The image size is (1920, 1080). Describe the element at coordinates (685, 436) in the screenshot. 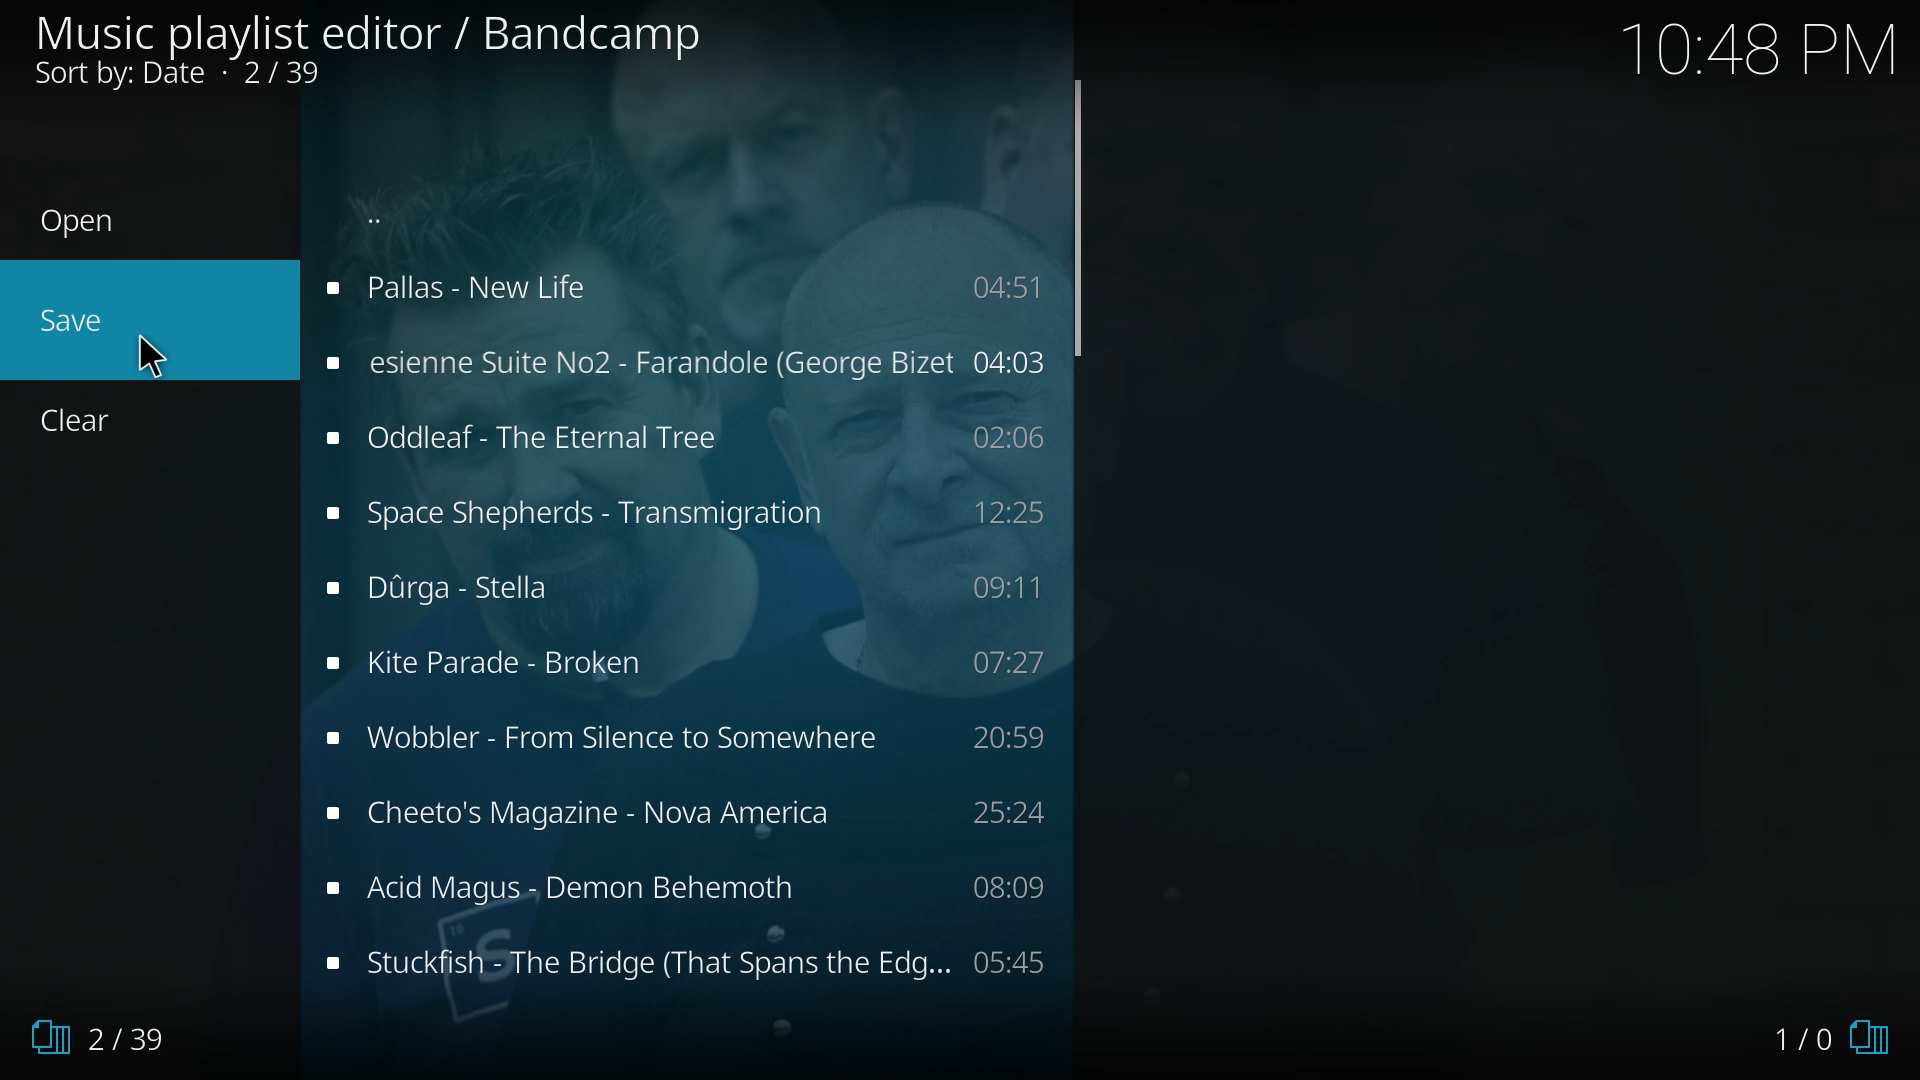

I see `song` at that location.